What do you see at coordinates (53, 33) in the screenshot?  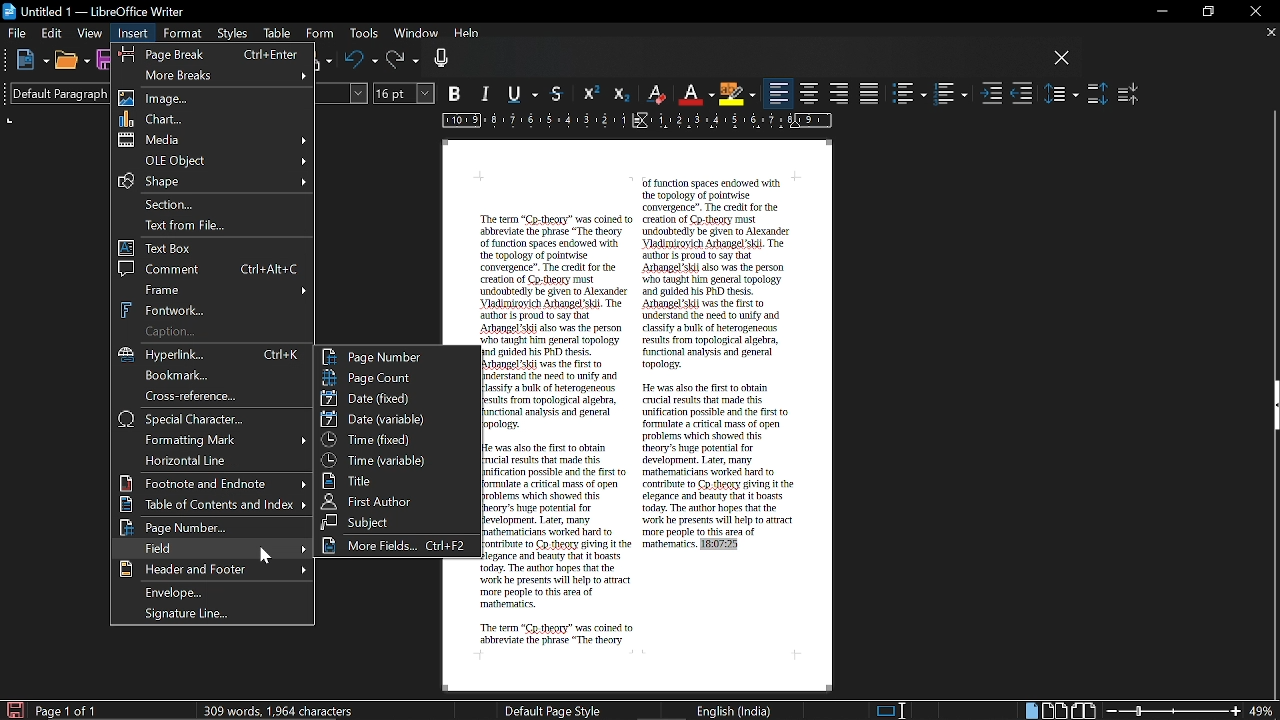 I see `Edit` at bounding box center [53, 33].